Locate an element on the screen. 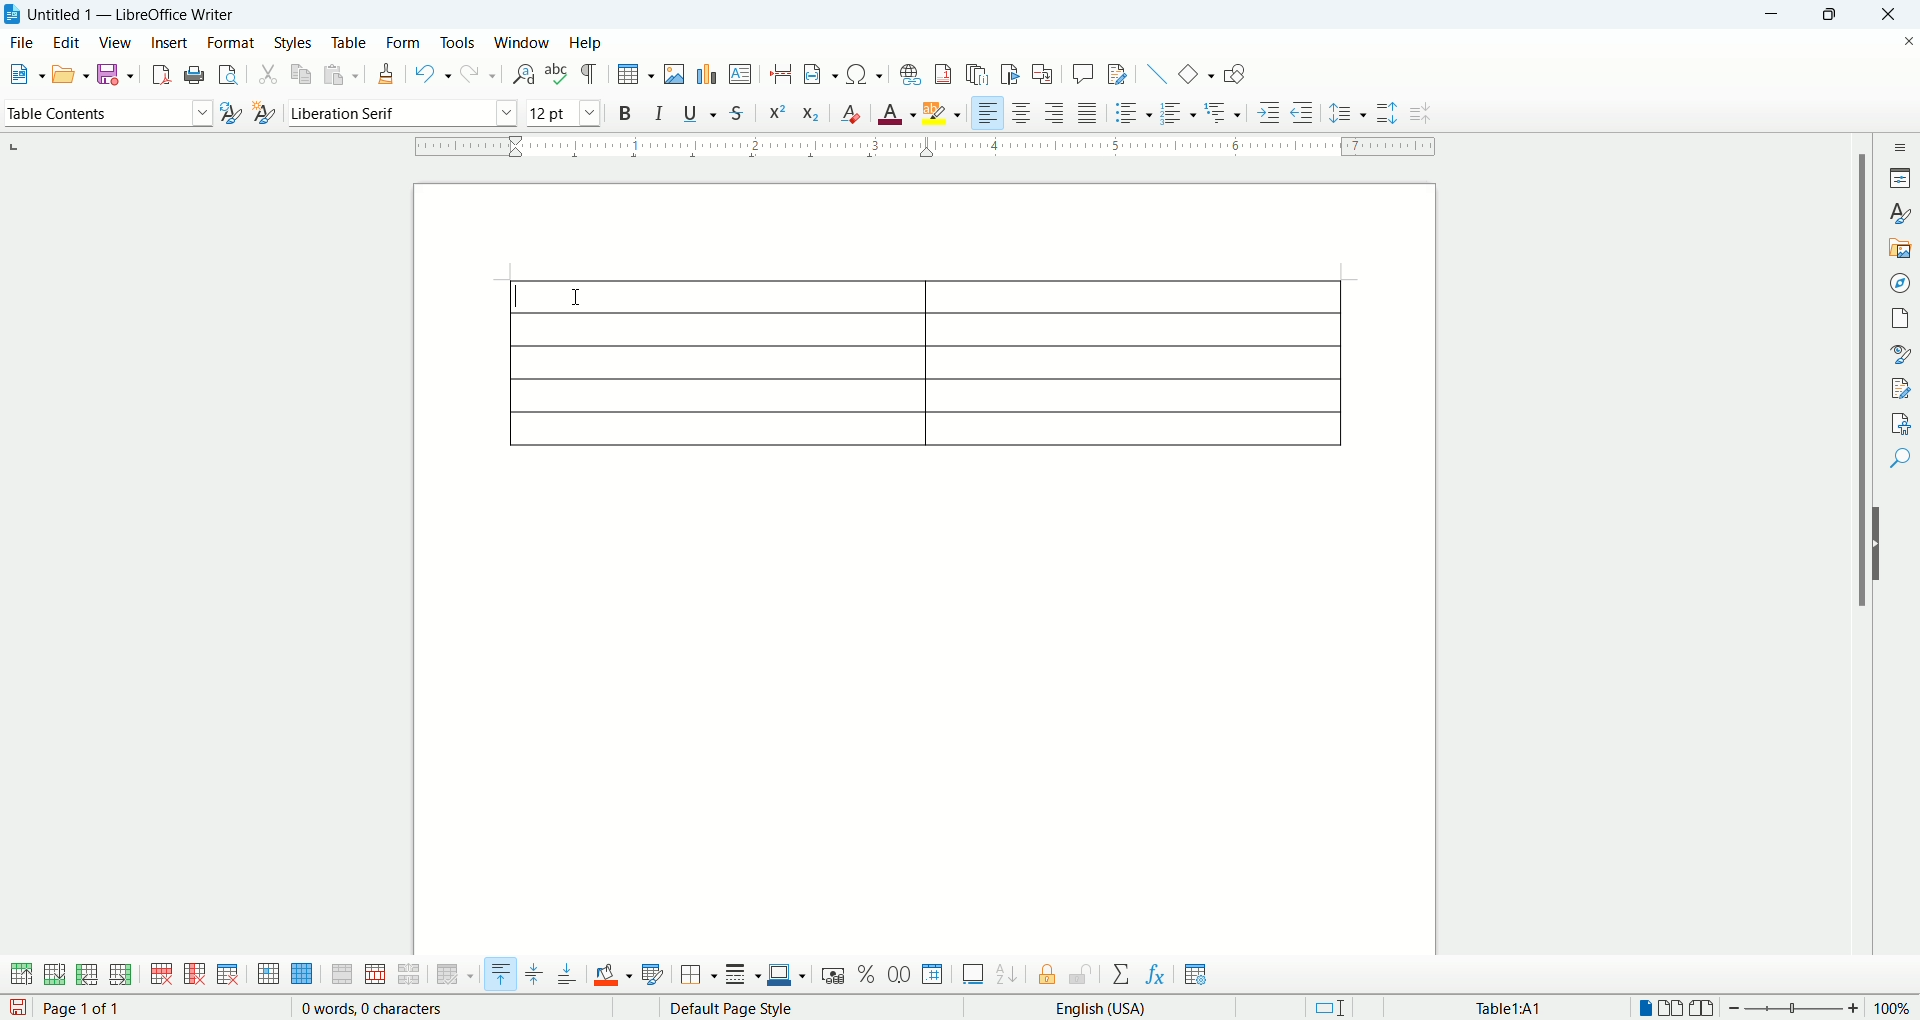  redo is located at coordinates (480, 72).